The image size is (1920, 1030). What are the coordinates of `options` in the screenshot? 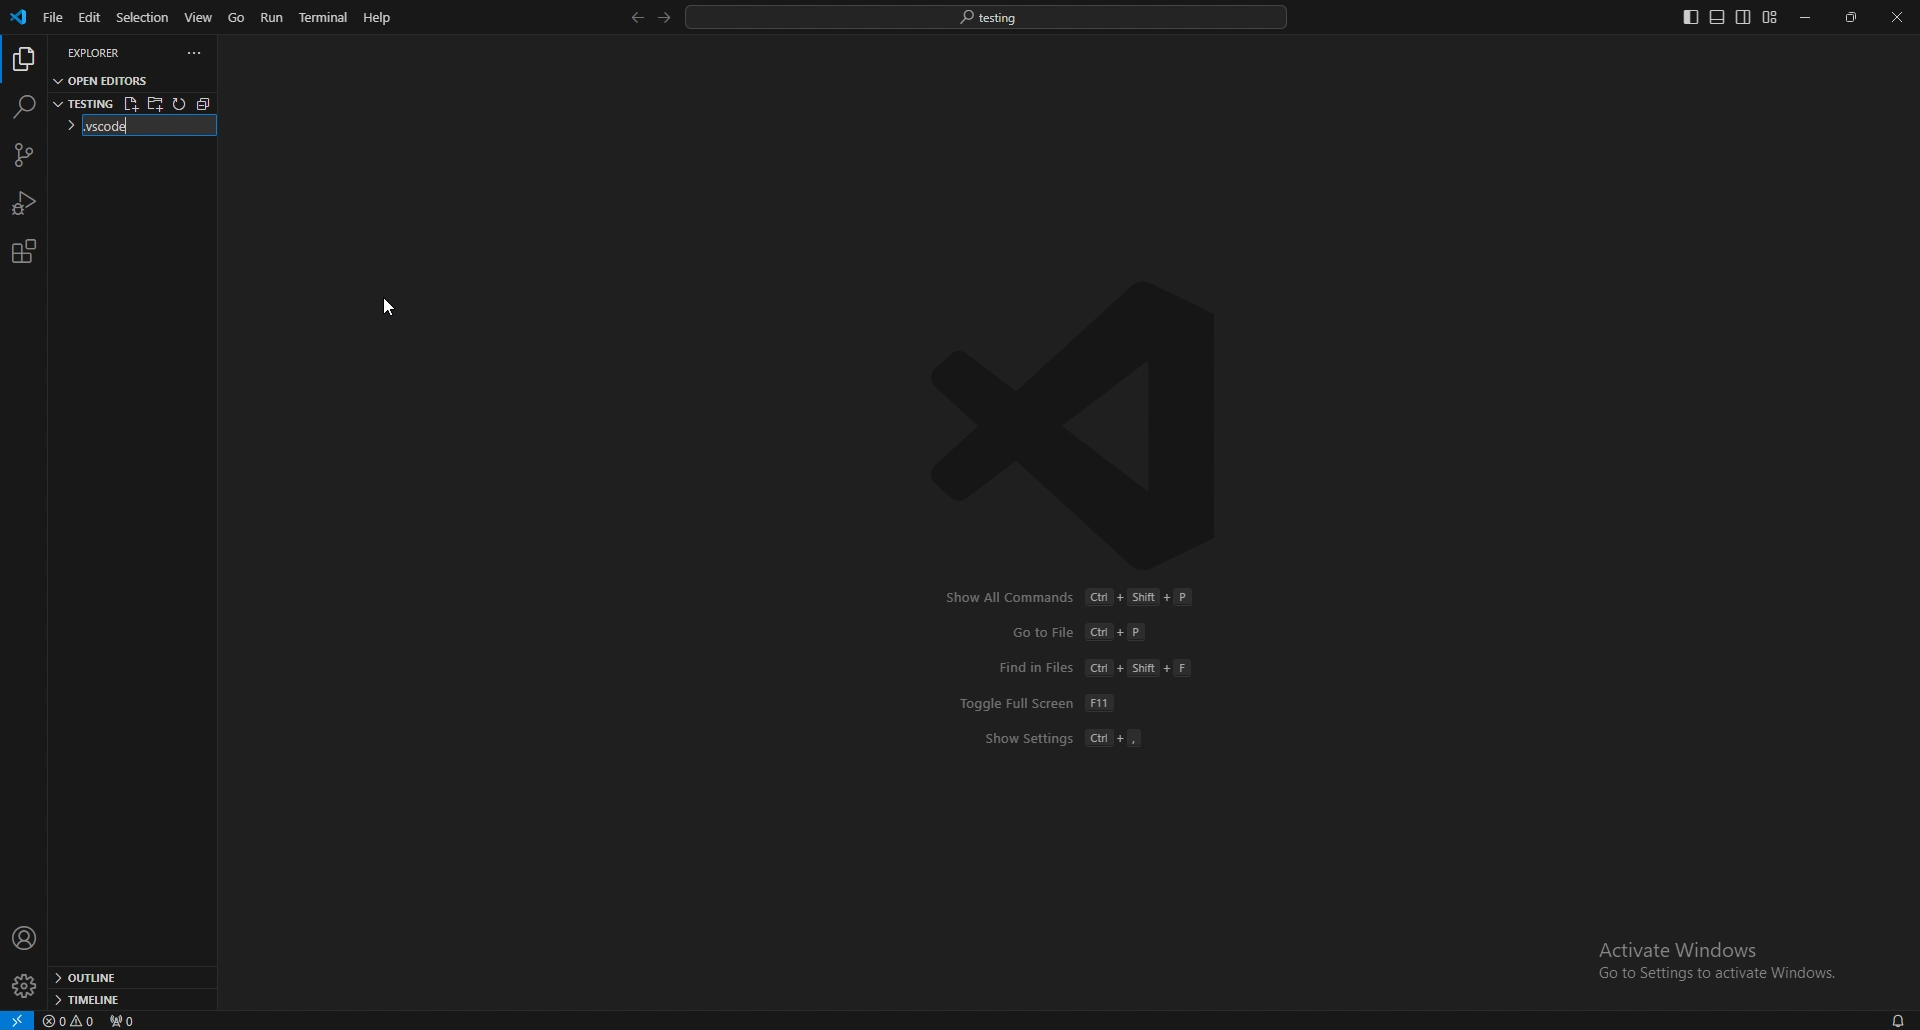 It's located at (195, 53).